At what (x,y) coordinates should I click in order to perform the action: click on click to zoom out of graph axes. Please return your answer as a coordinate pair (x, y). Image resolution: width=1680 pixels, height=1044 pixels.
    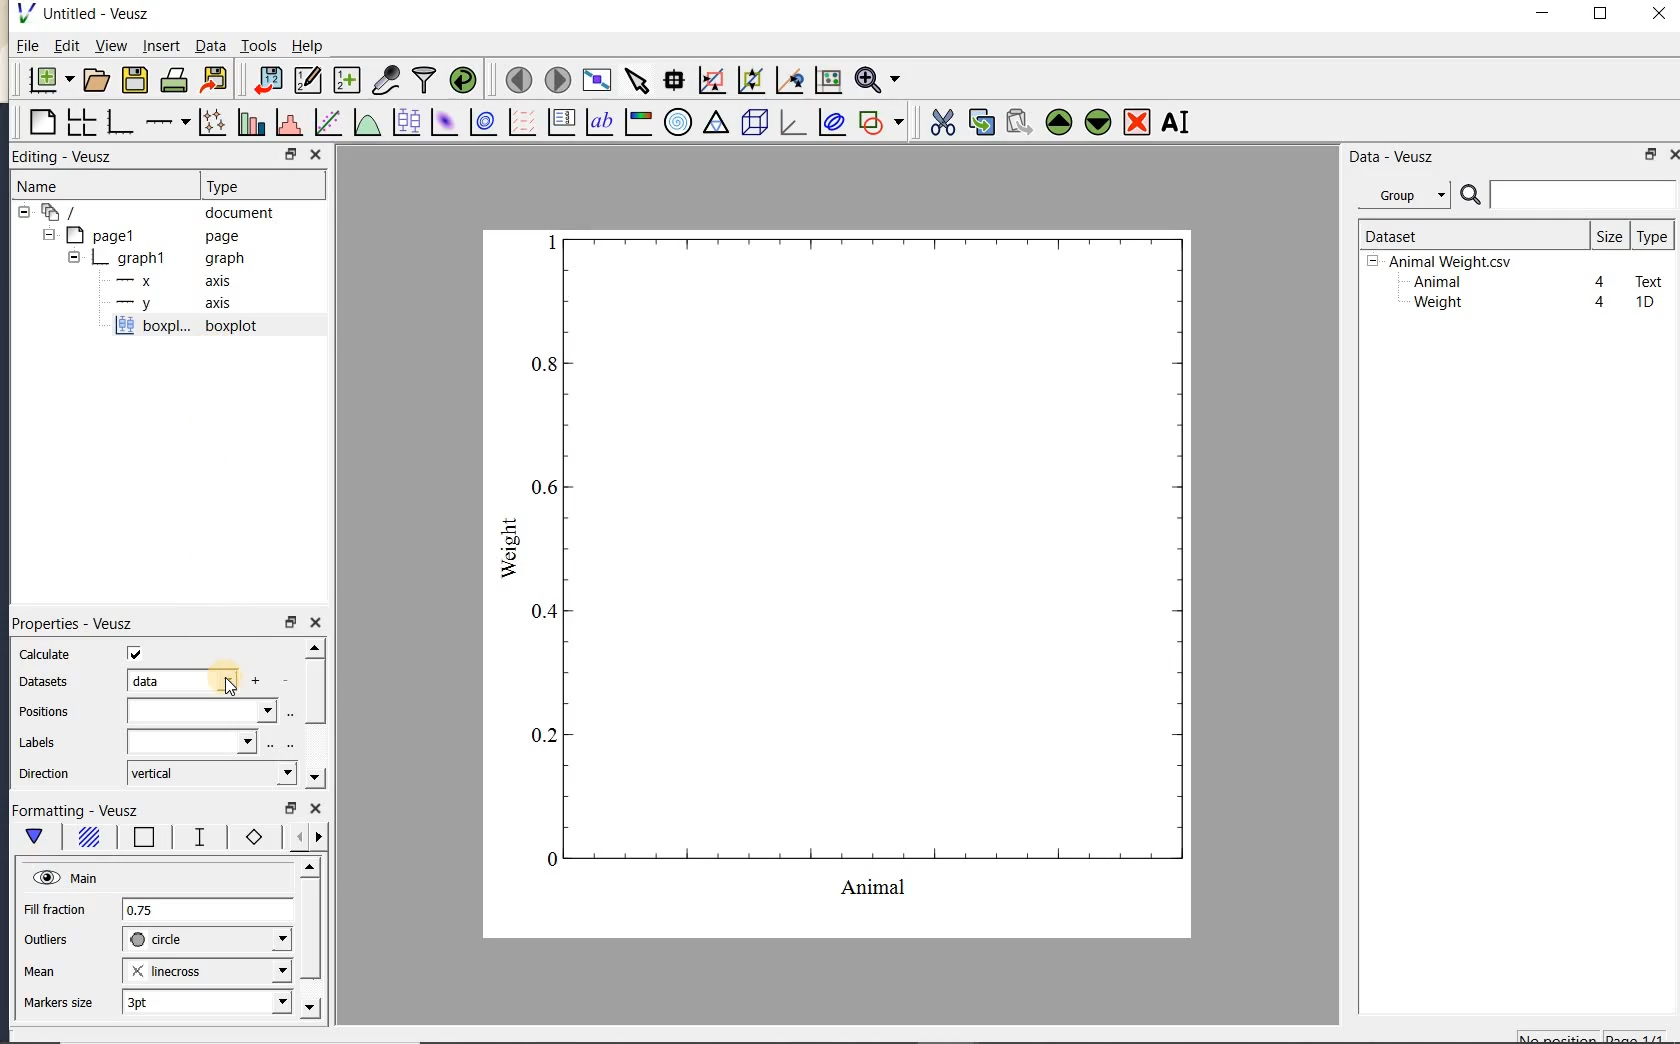
    Looking at the image, I should click on (752, 79).